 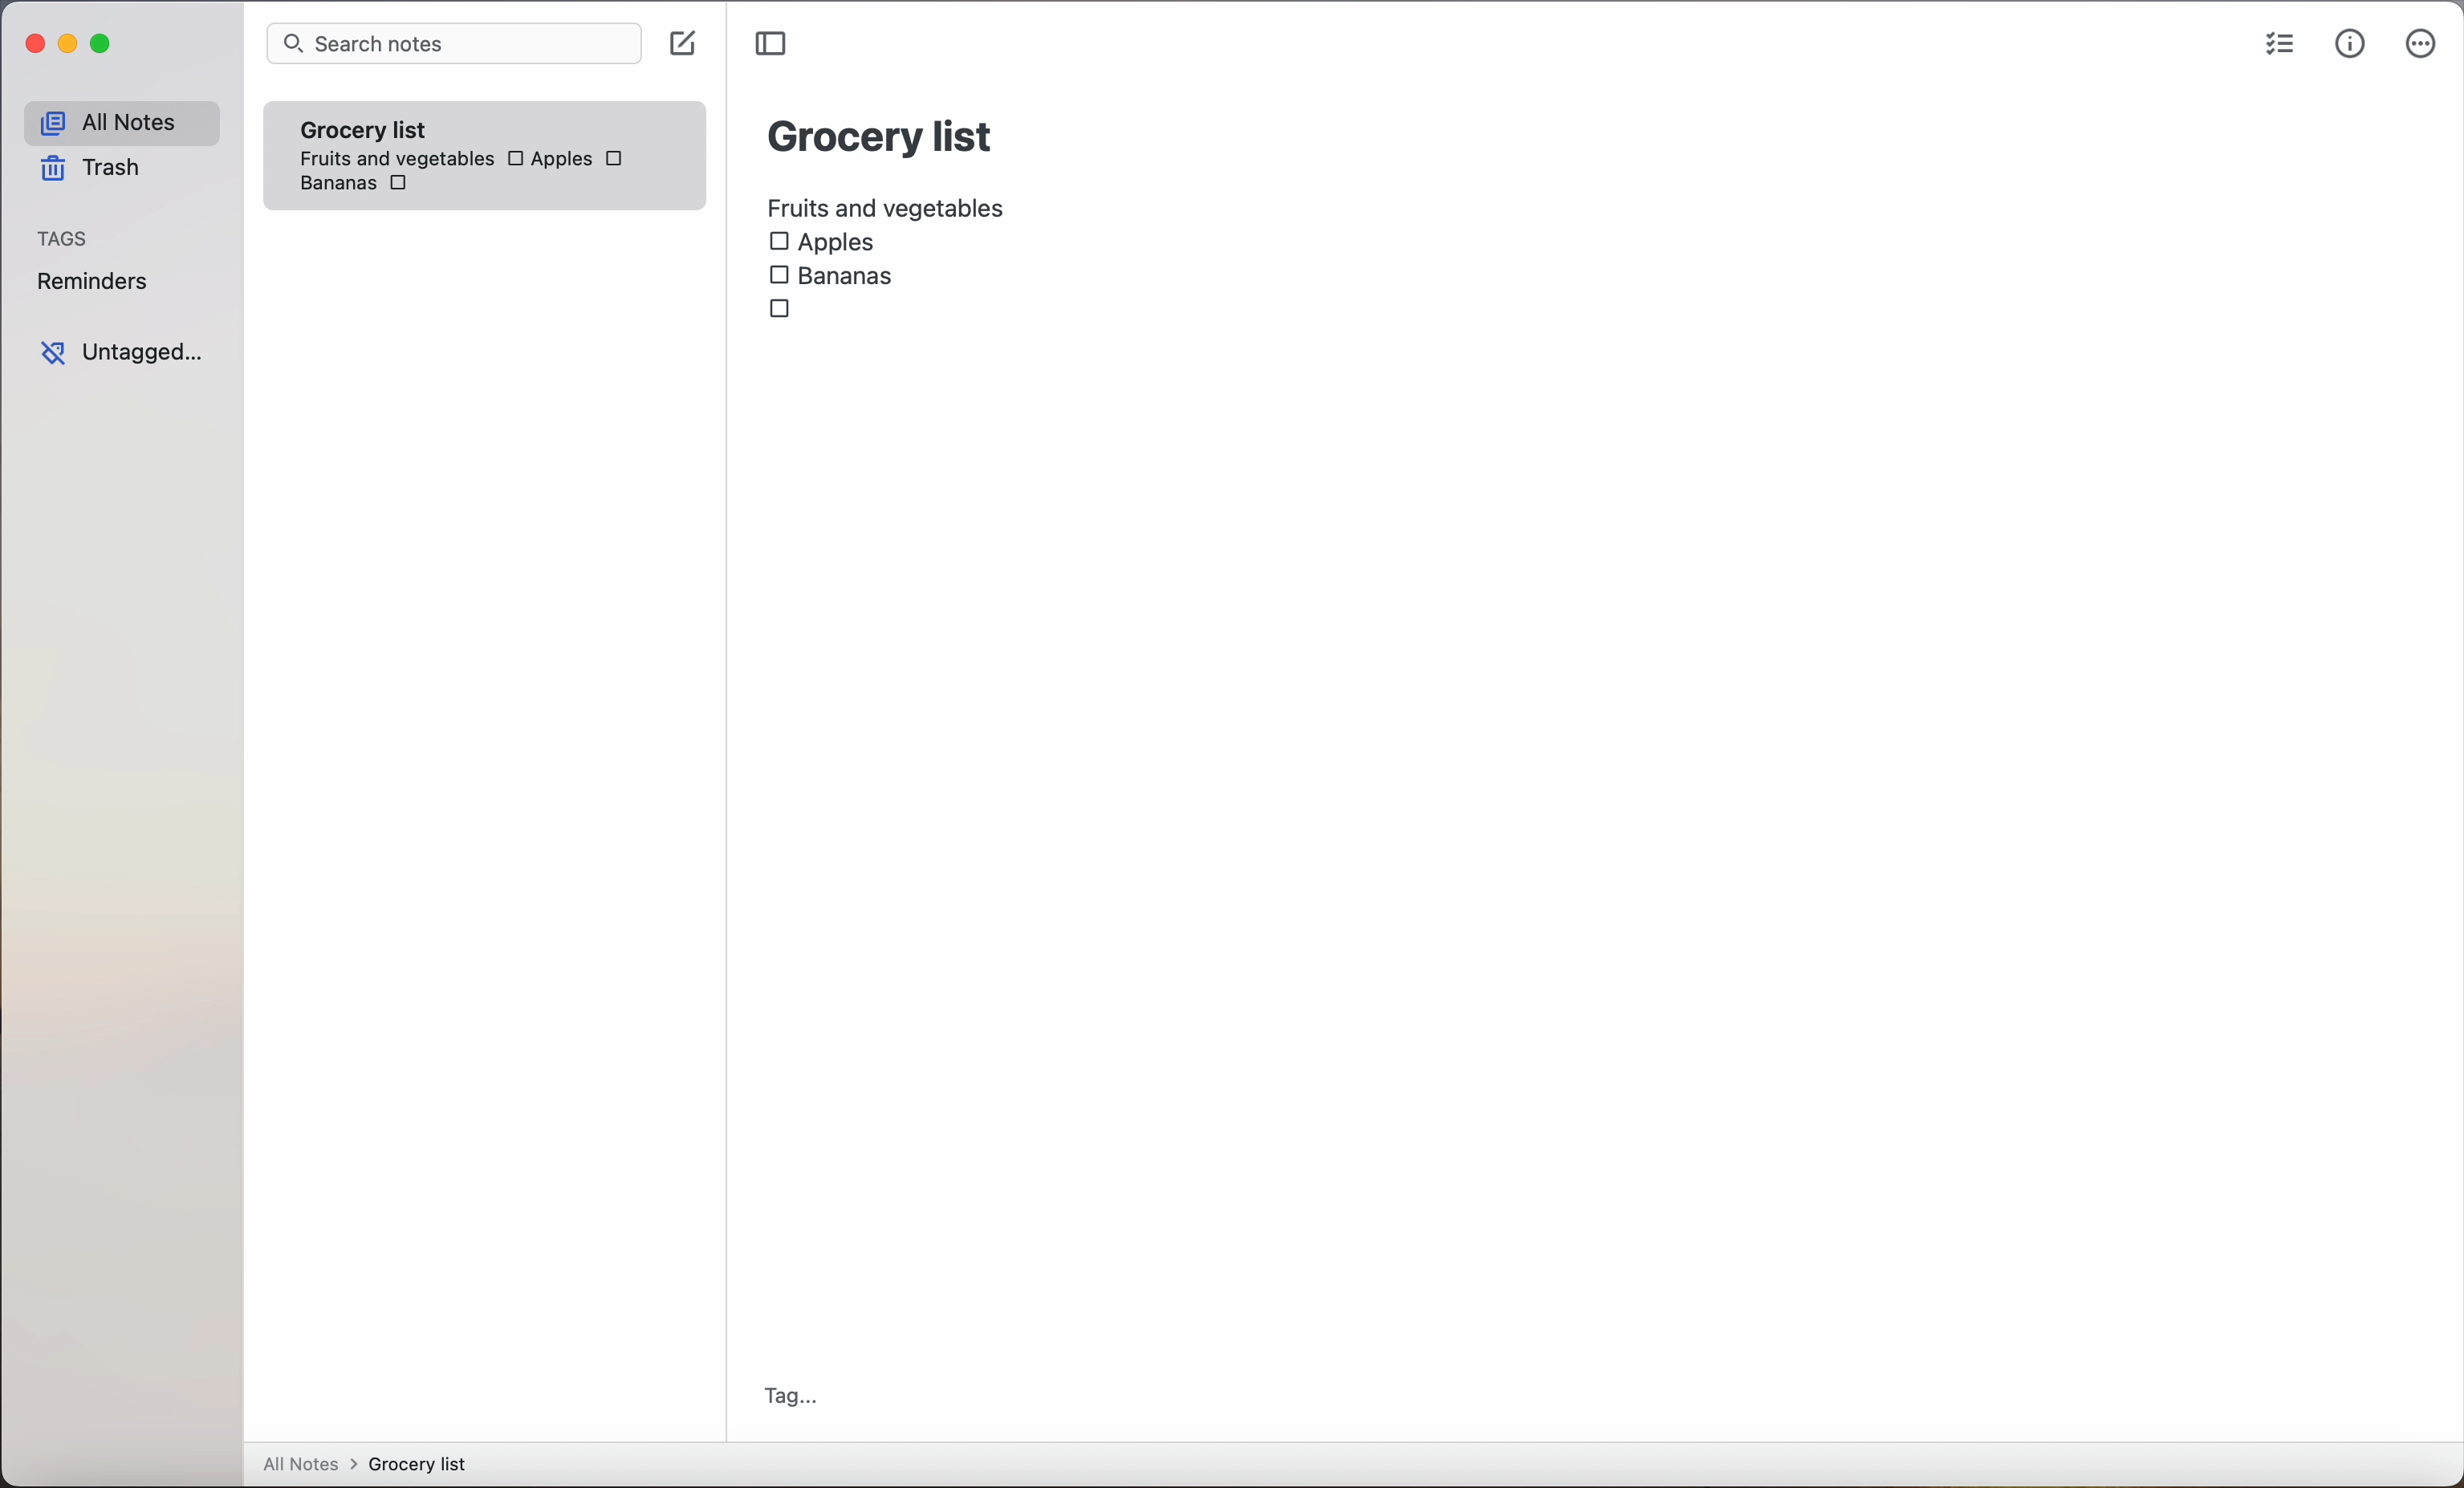 I want to click on grocery list note fruits and vegetables, so click(x=391, y=135).